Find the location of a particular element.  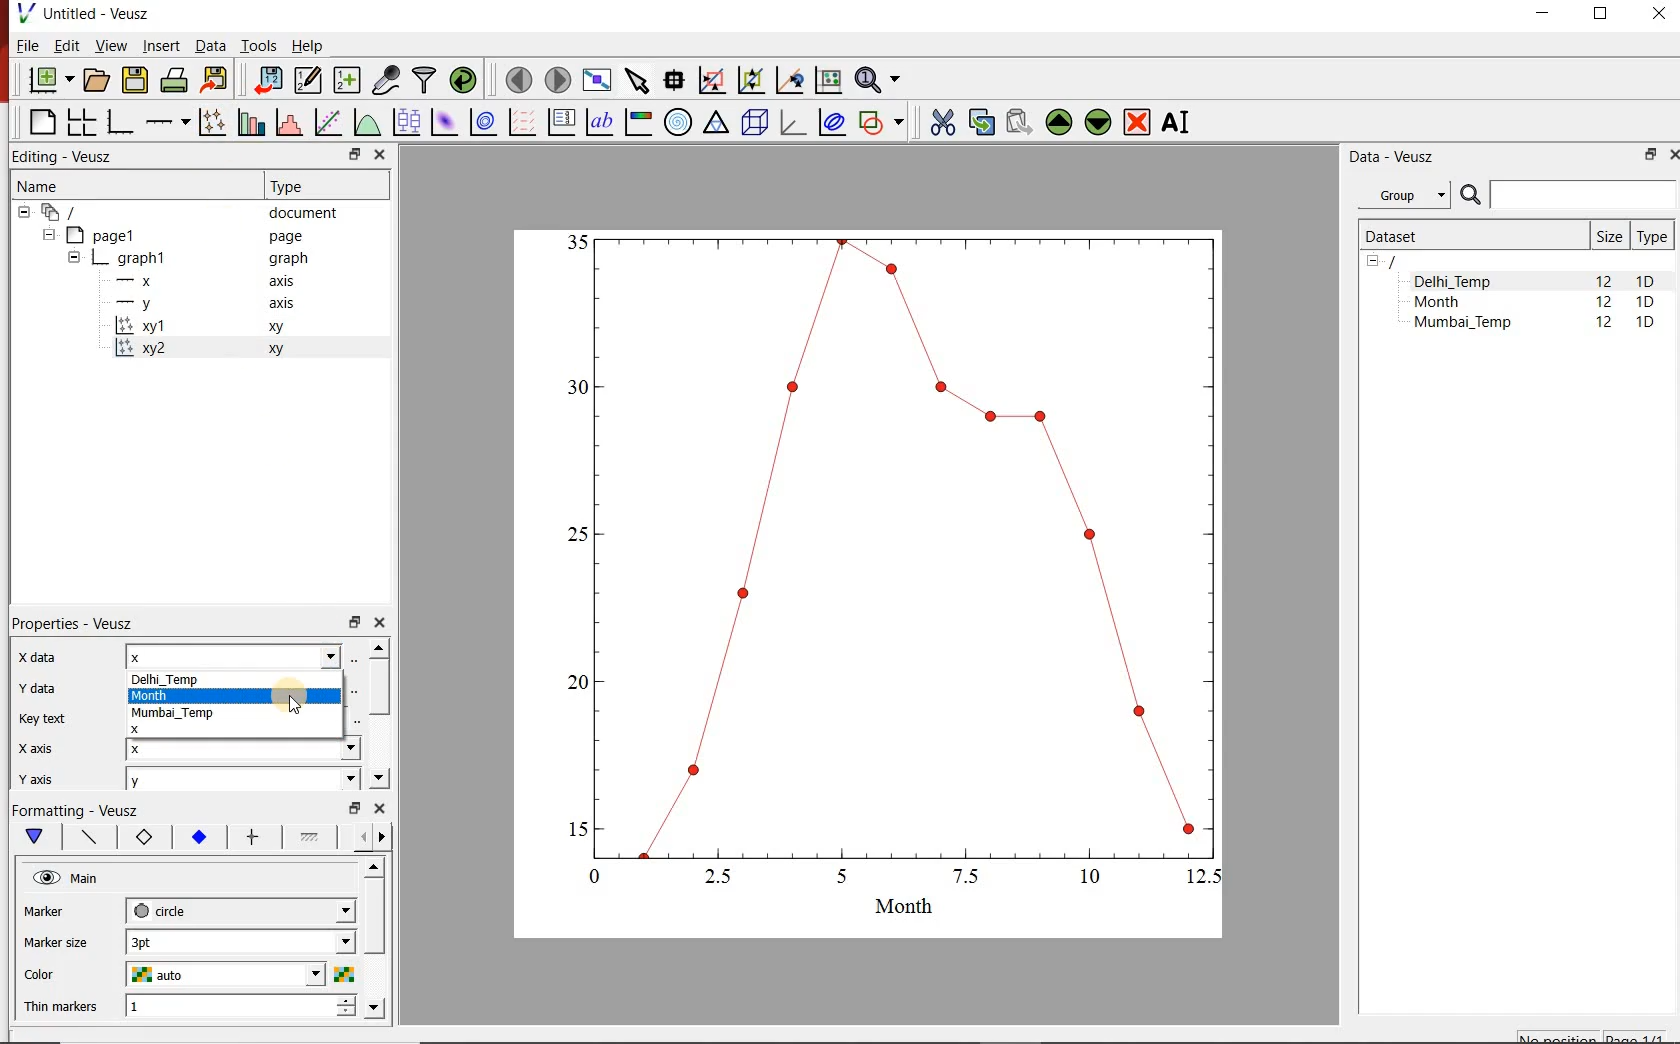

Tick labels is located at coordinates (197, 834).